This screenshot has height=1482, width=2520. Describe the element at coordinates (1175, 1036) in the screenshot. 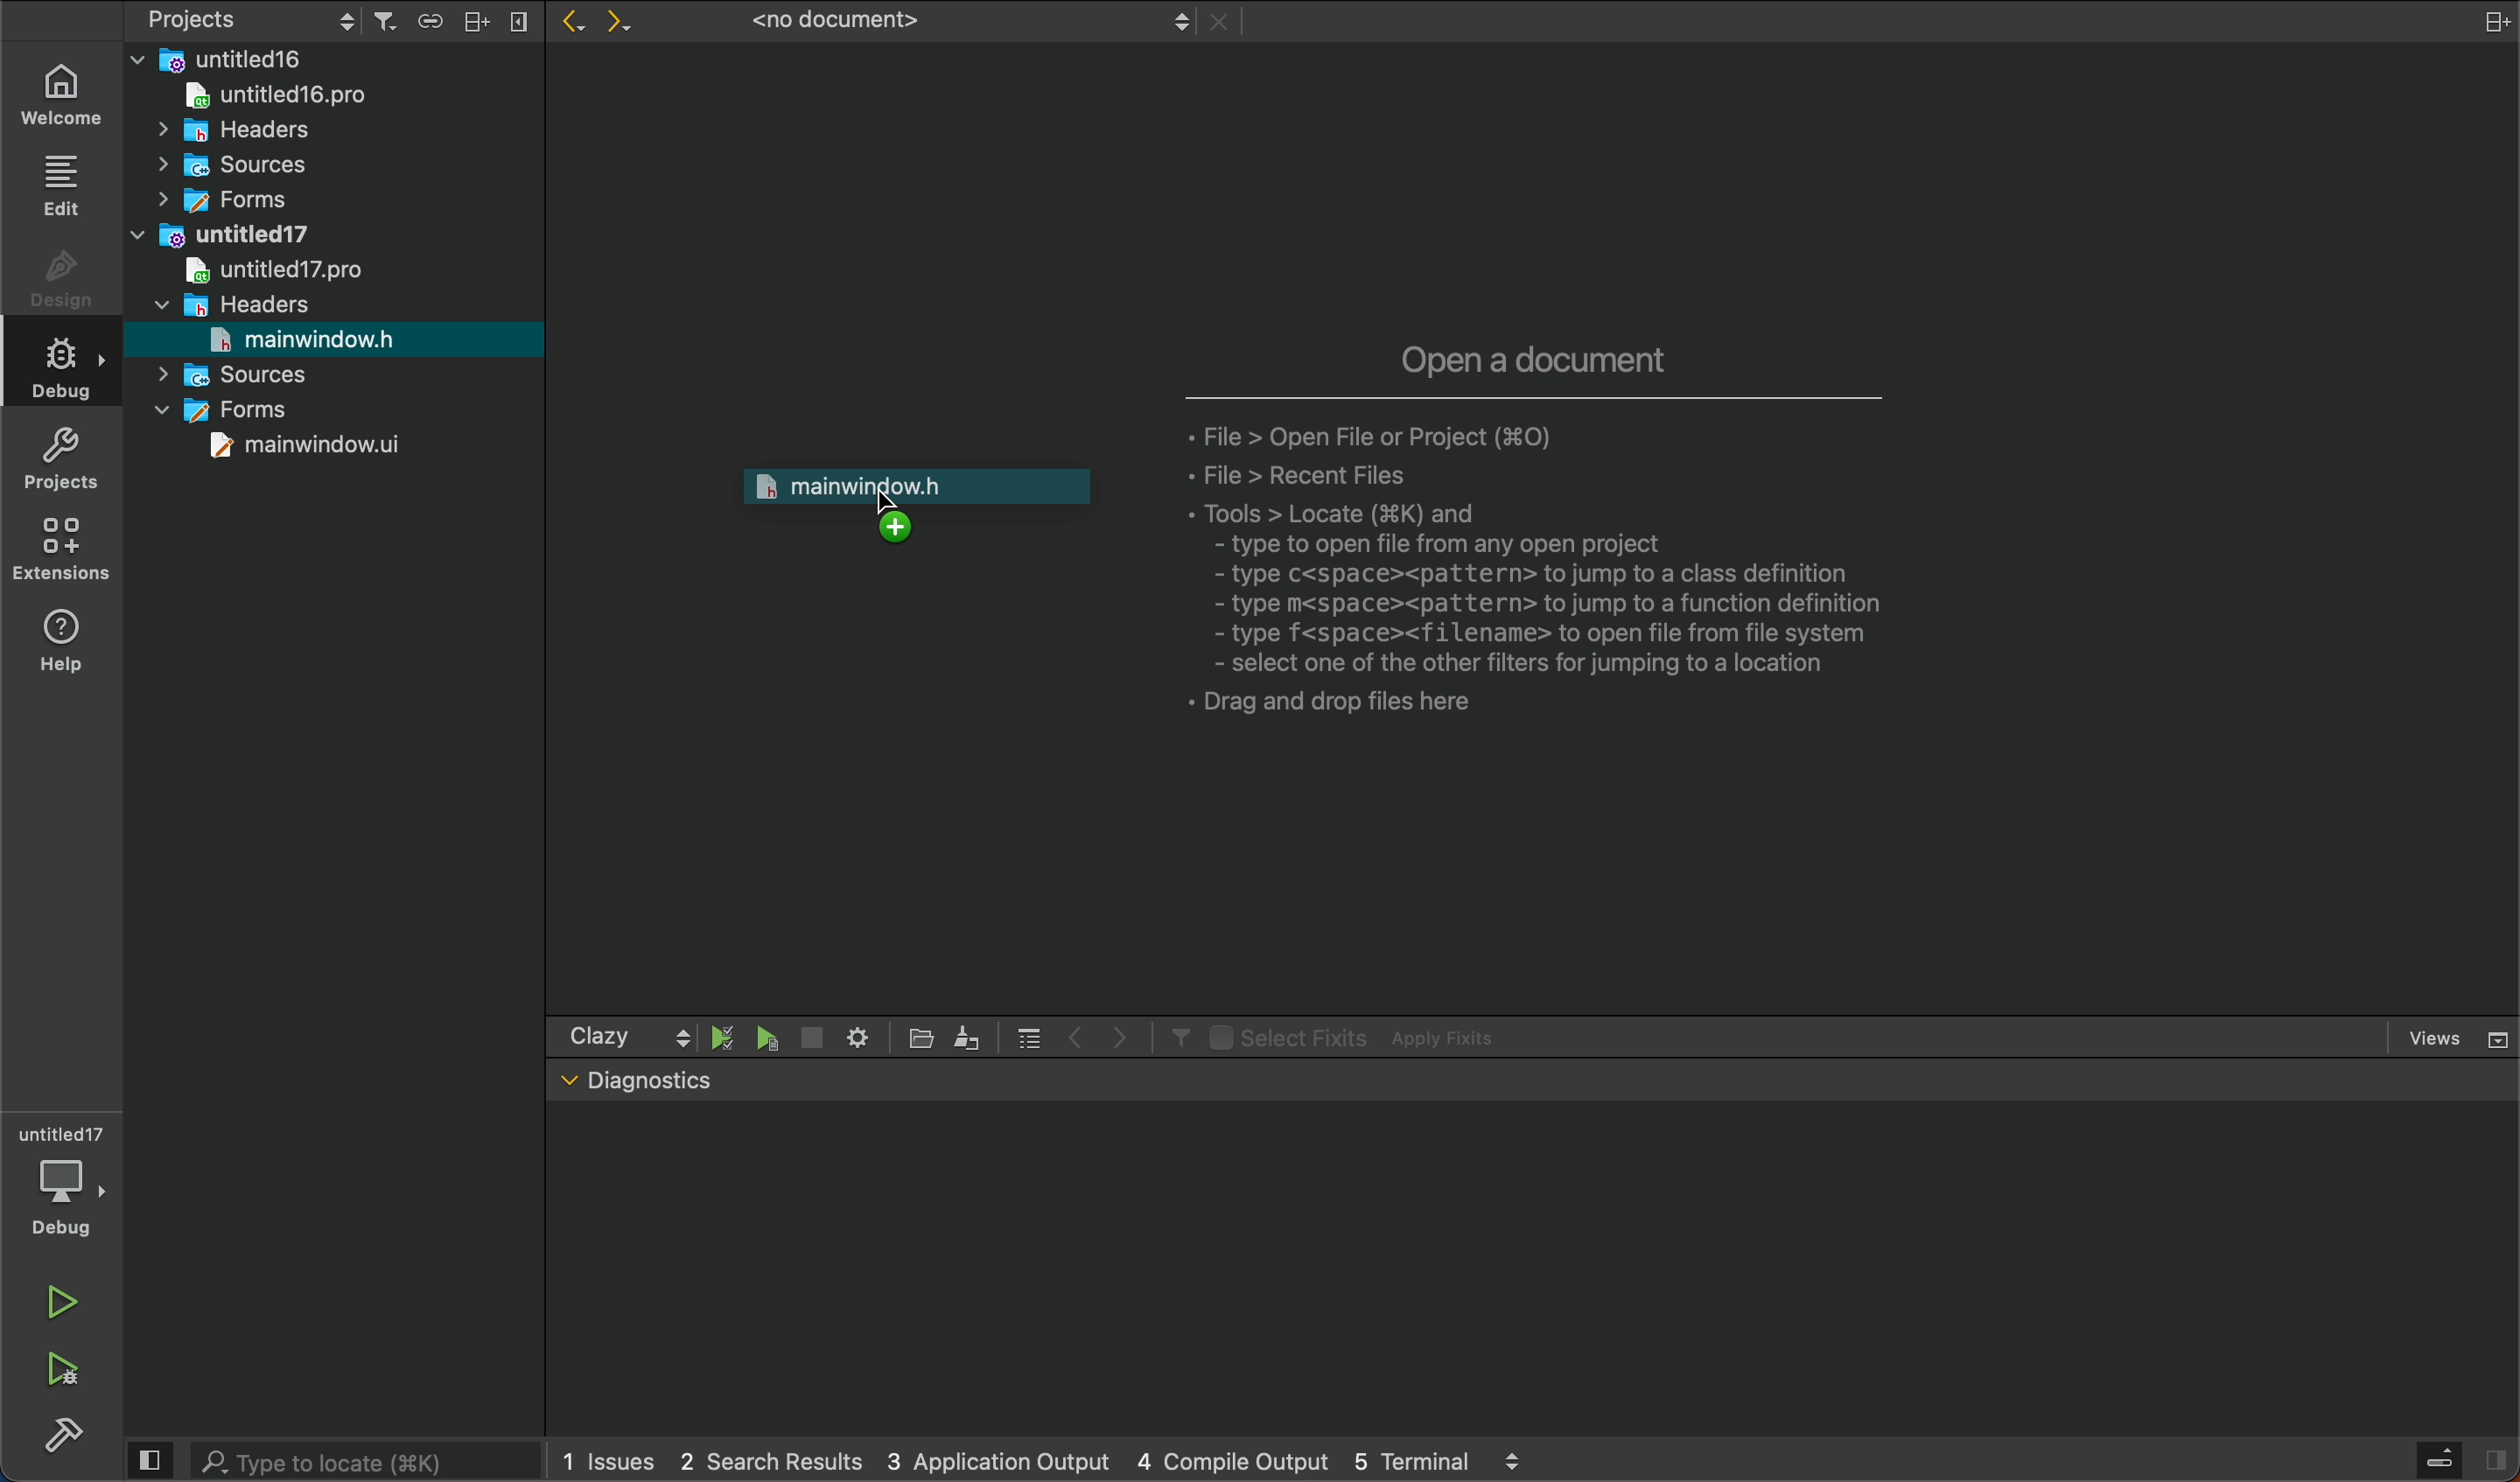

I see `Filter` at that location.